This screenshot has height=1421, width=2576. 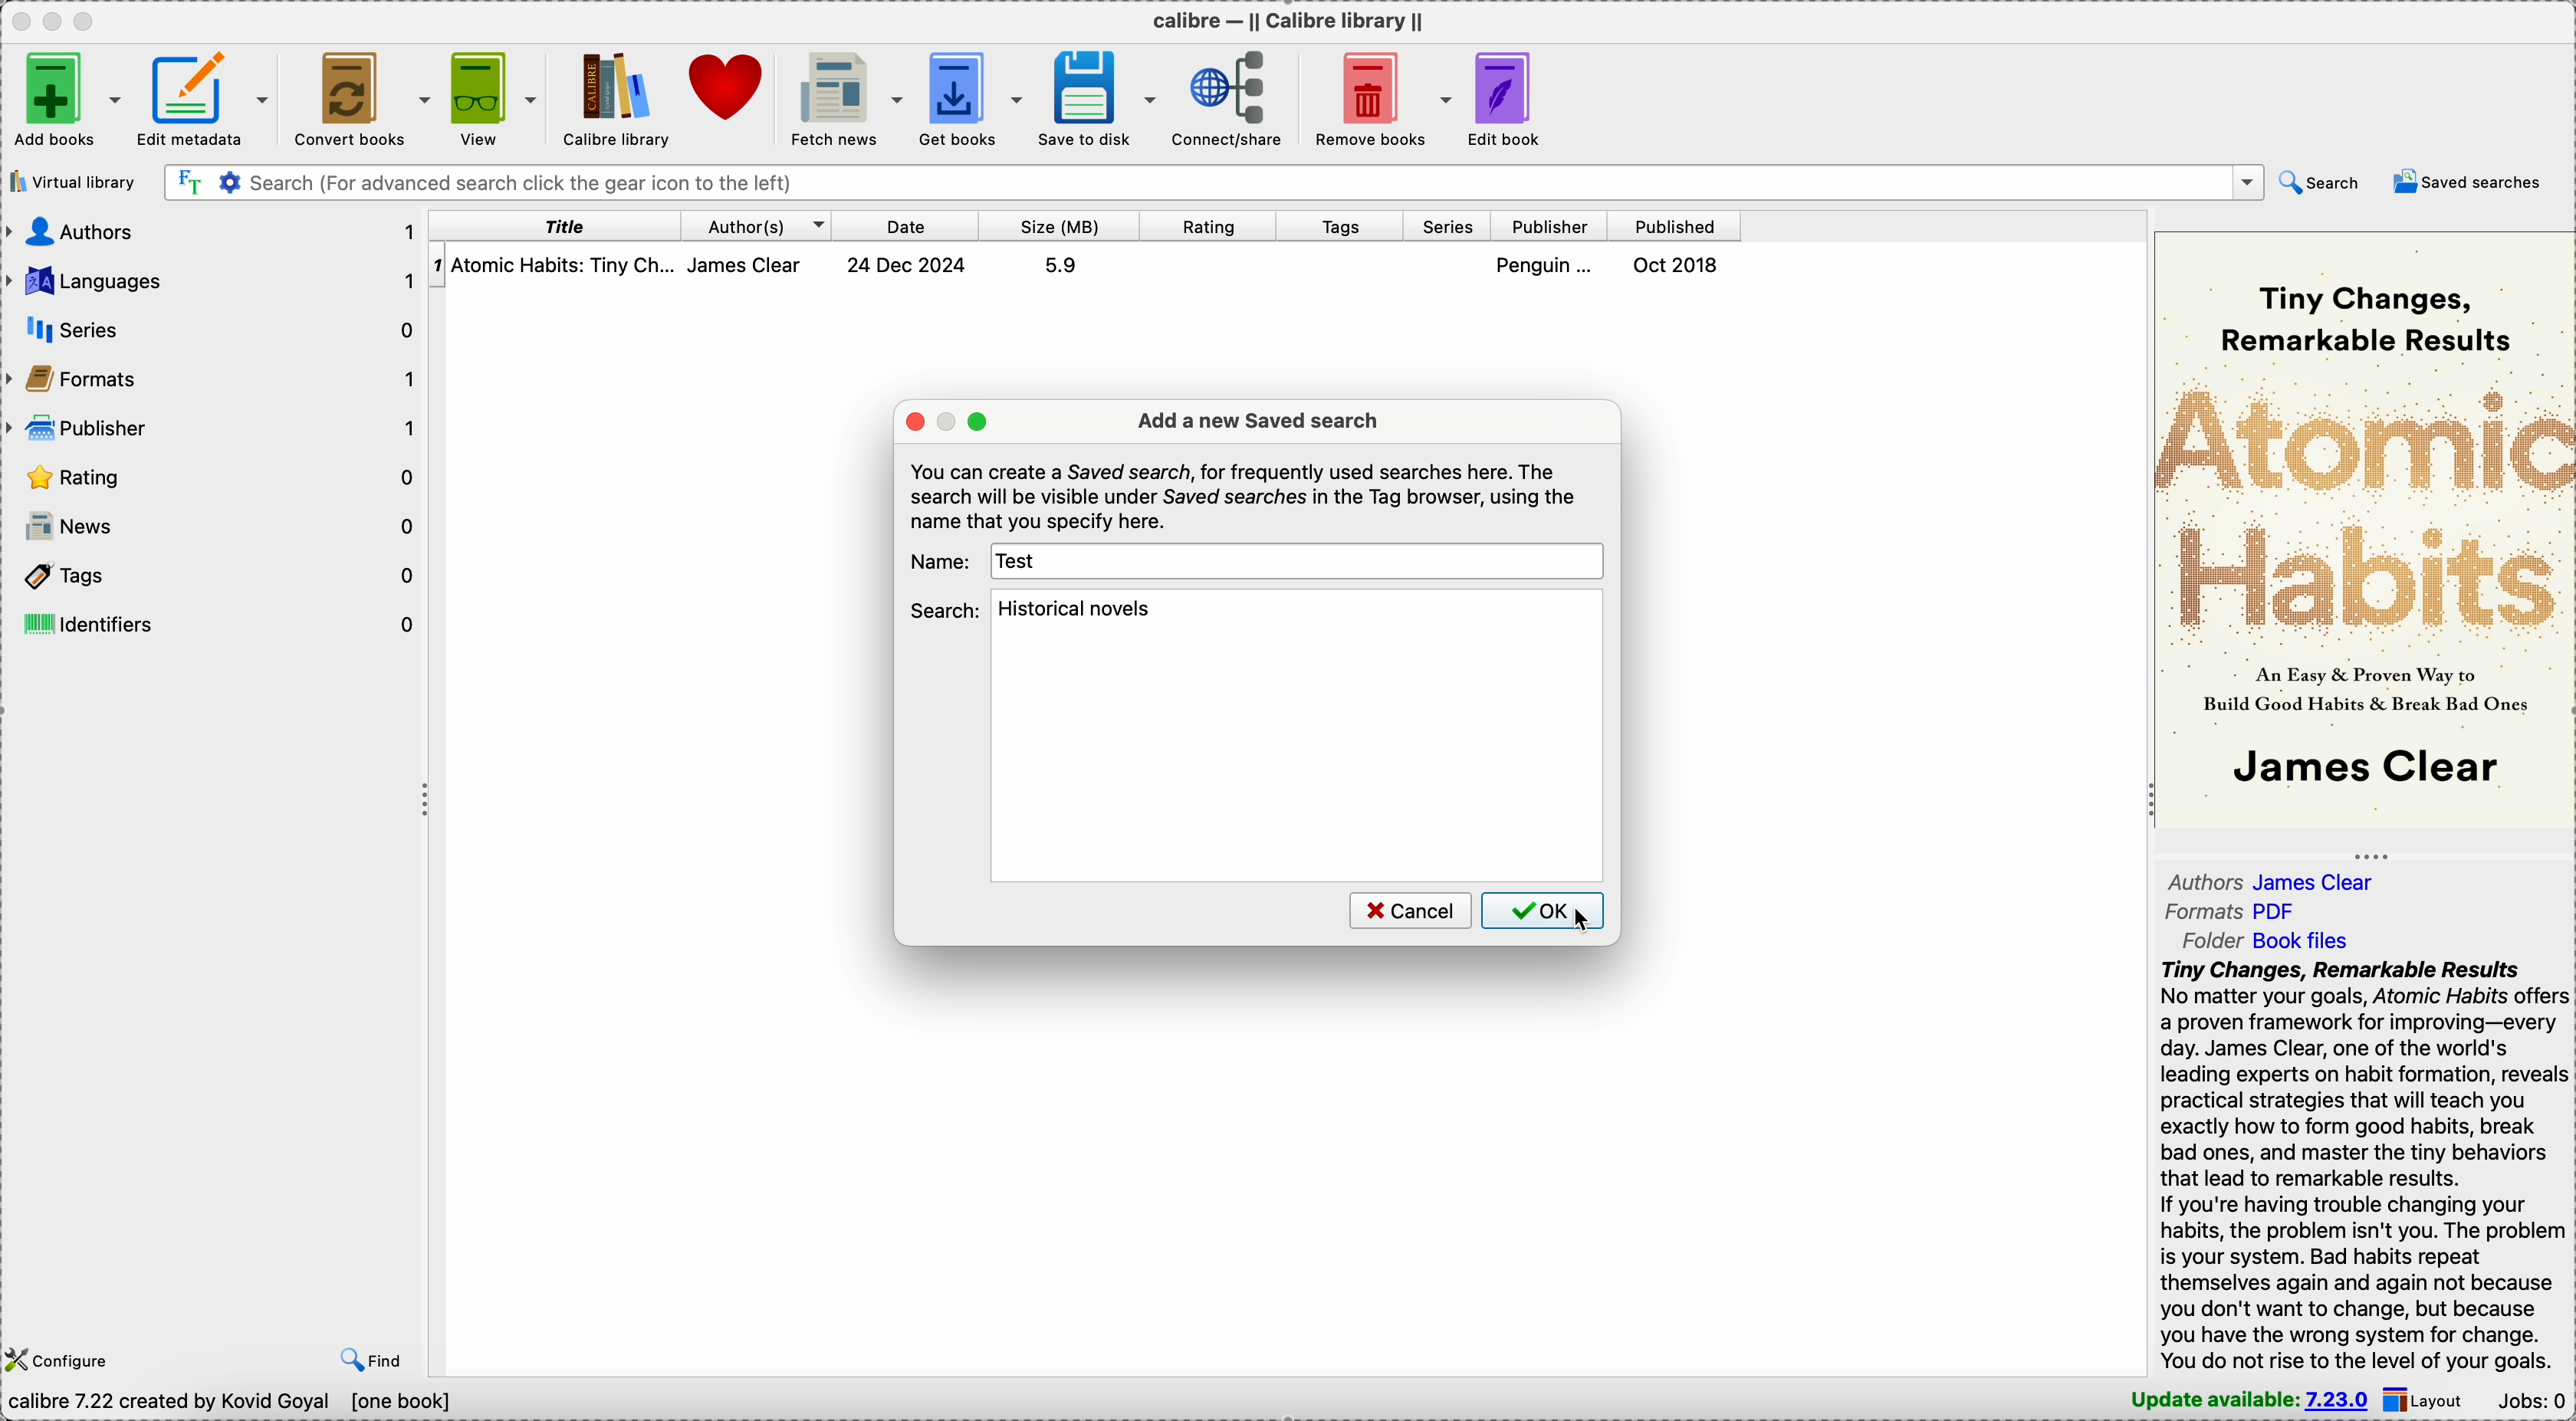 What do you see at coordinates (1258, 421) in the screenshot?
I see `add a new saved search` at bounding box center [1258, 421].